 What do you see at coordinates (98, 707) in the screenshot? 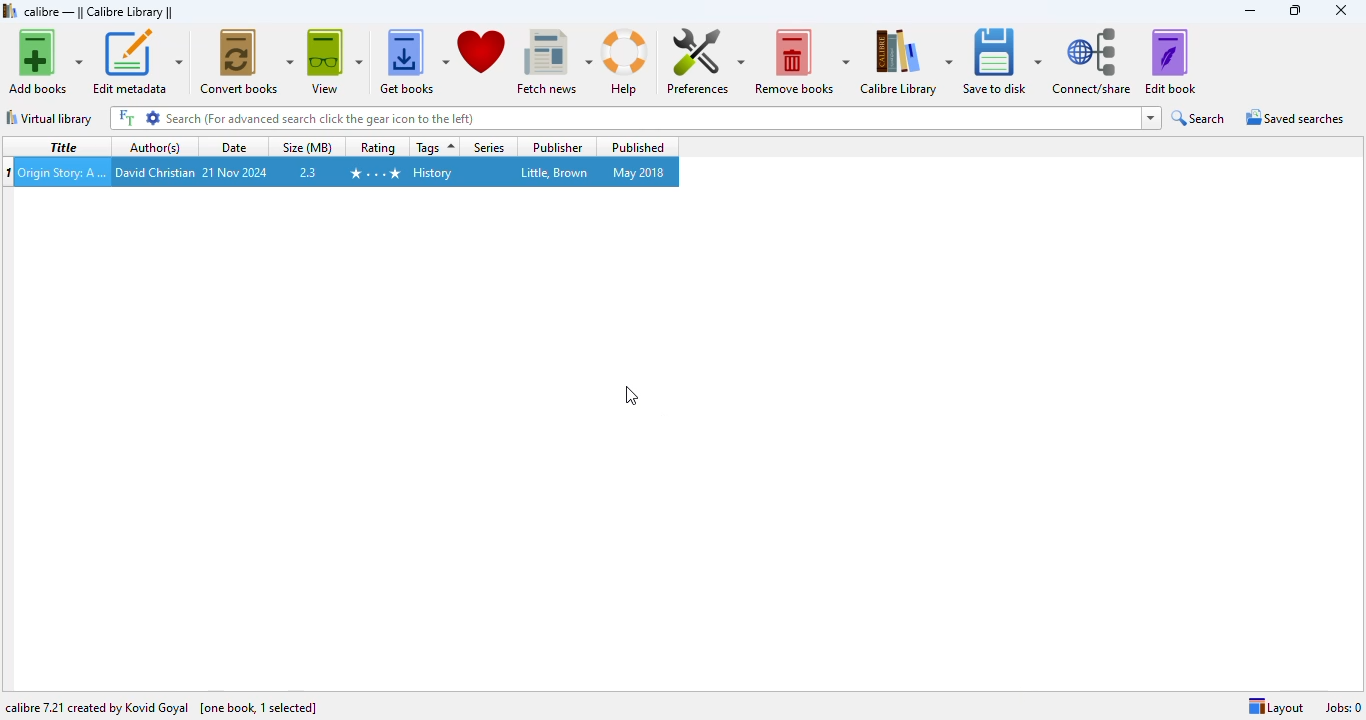
I see `calibre 7.21 created by Kovid Goyal` at bounding box center [98, 707].